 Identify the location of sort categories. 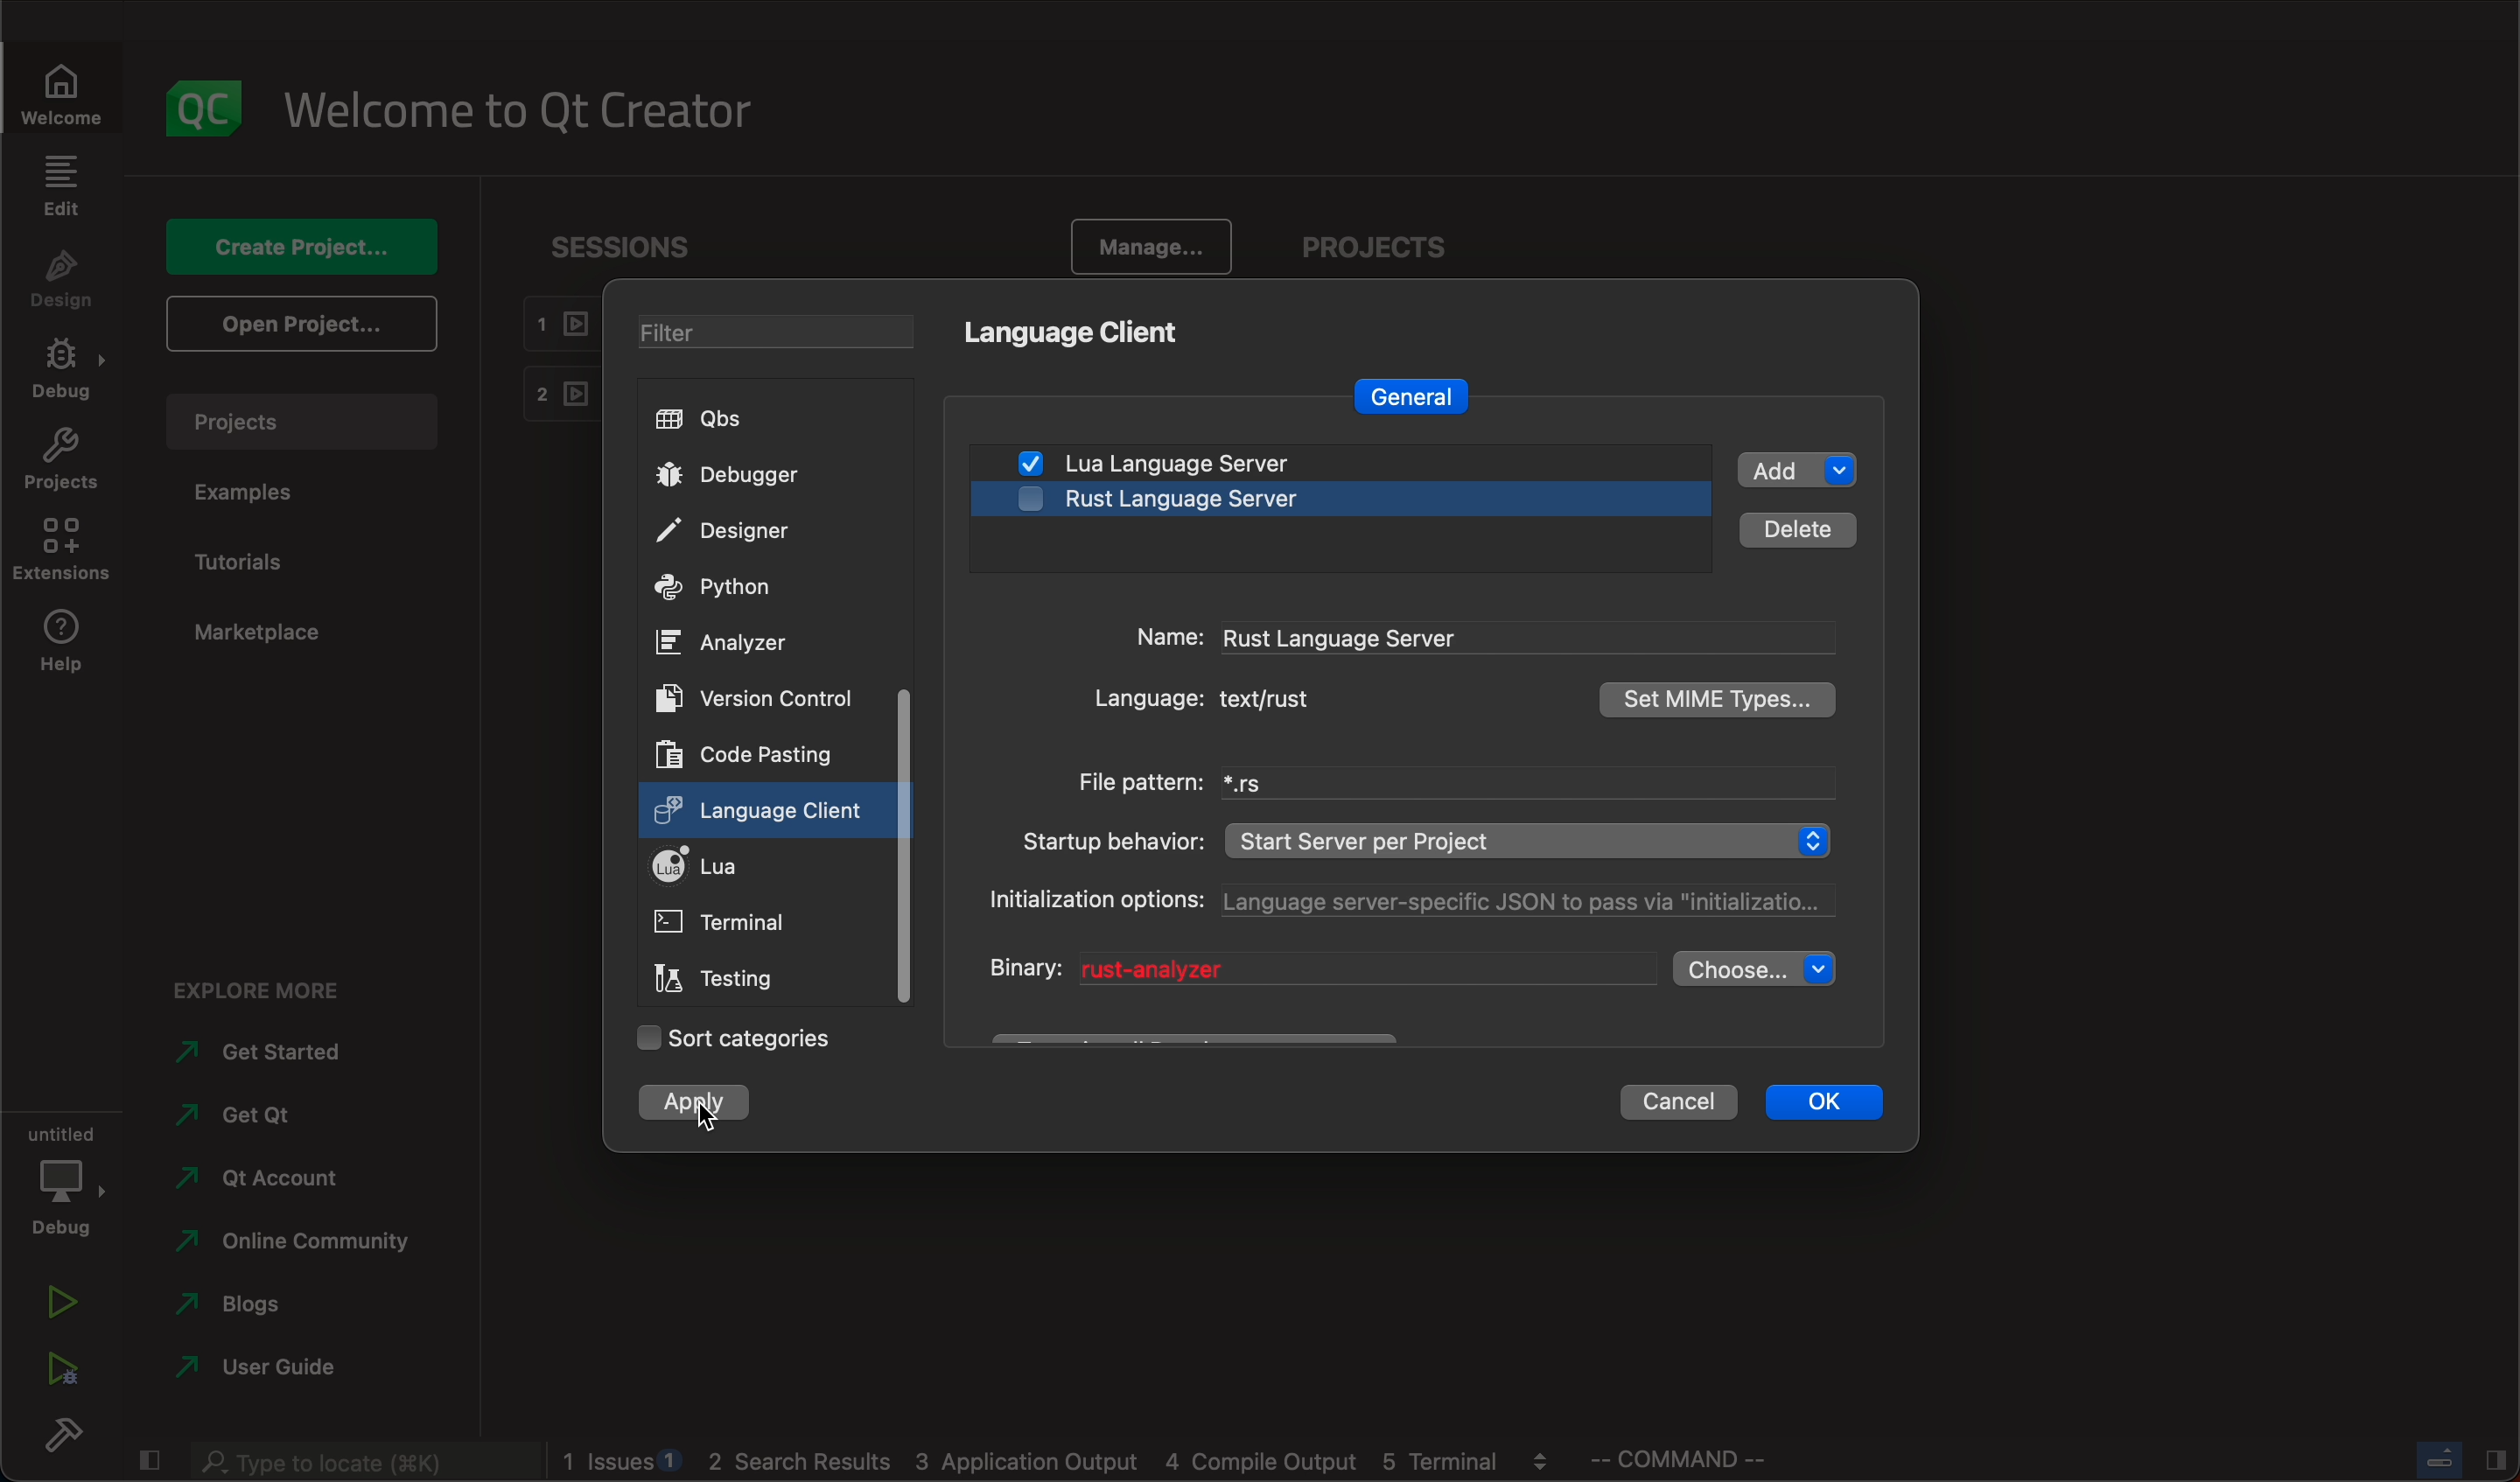
(733, 1035).